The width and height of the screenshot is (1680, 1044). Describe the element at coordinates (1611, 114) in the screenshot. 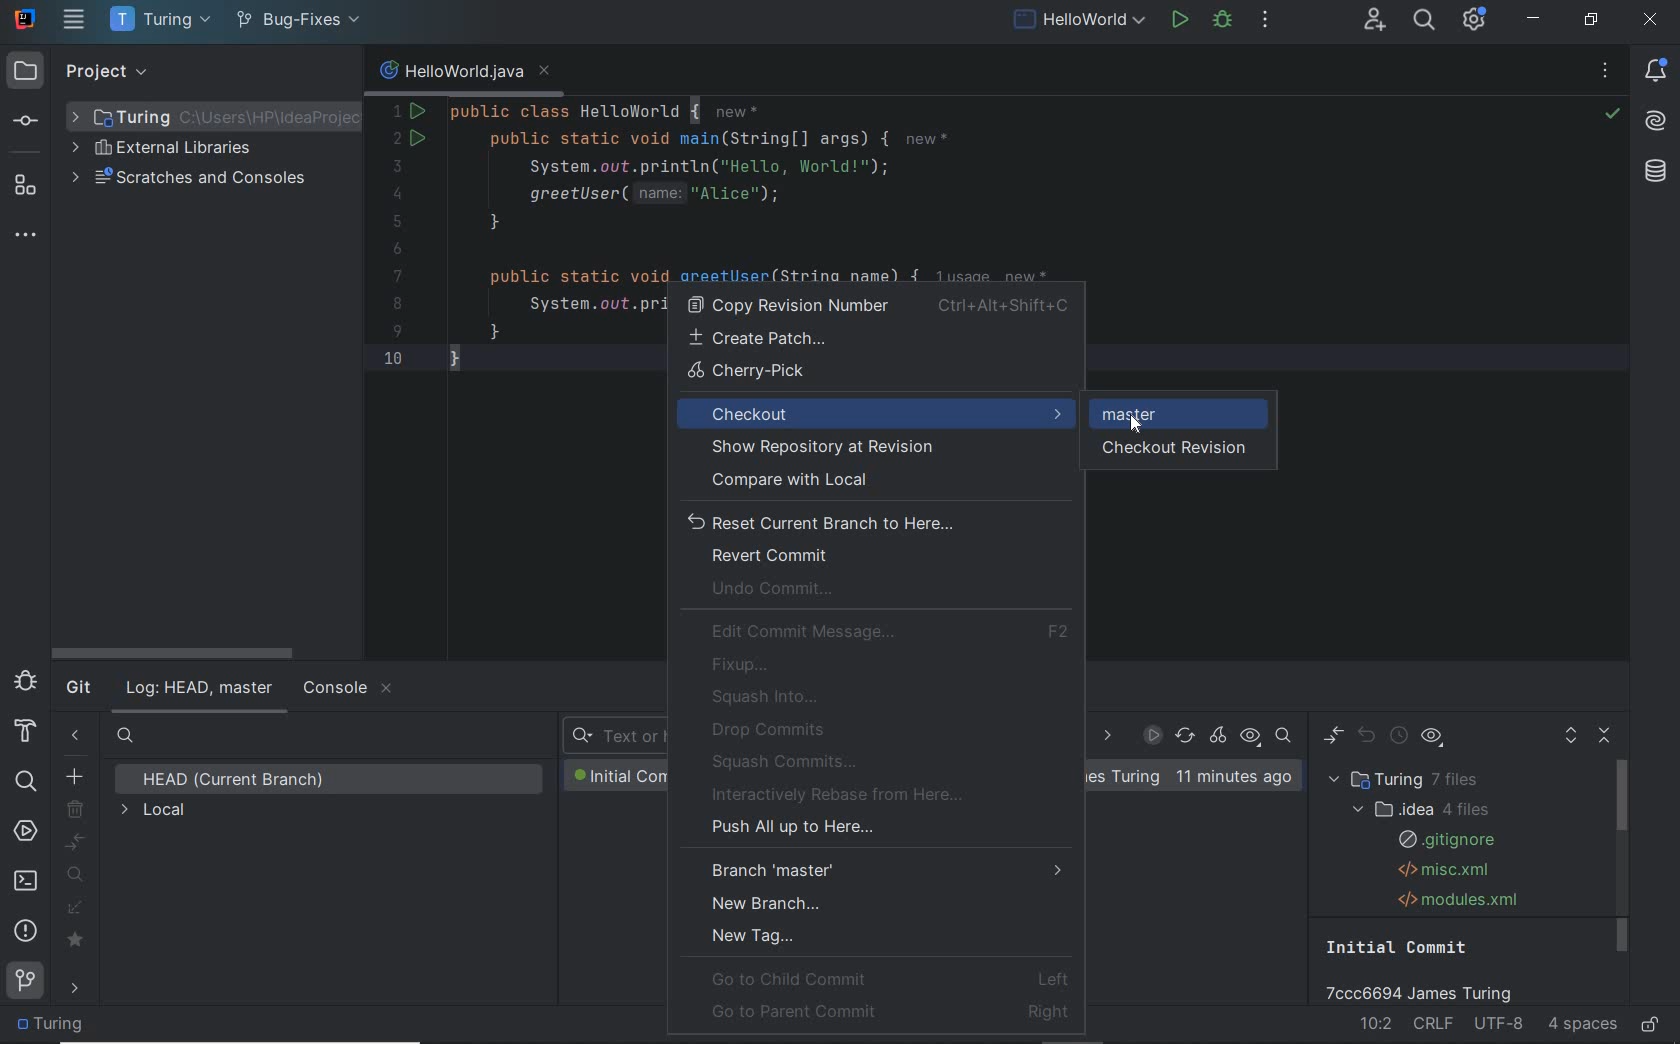

I see `no highlighted error` at that location.